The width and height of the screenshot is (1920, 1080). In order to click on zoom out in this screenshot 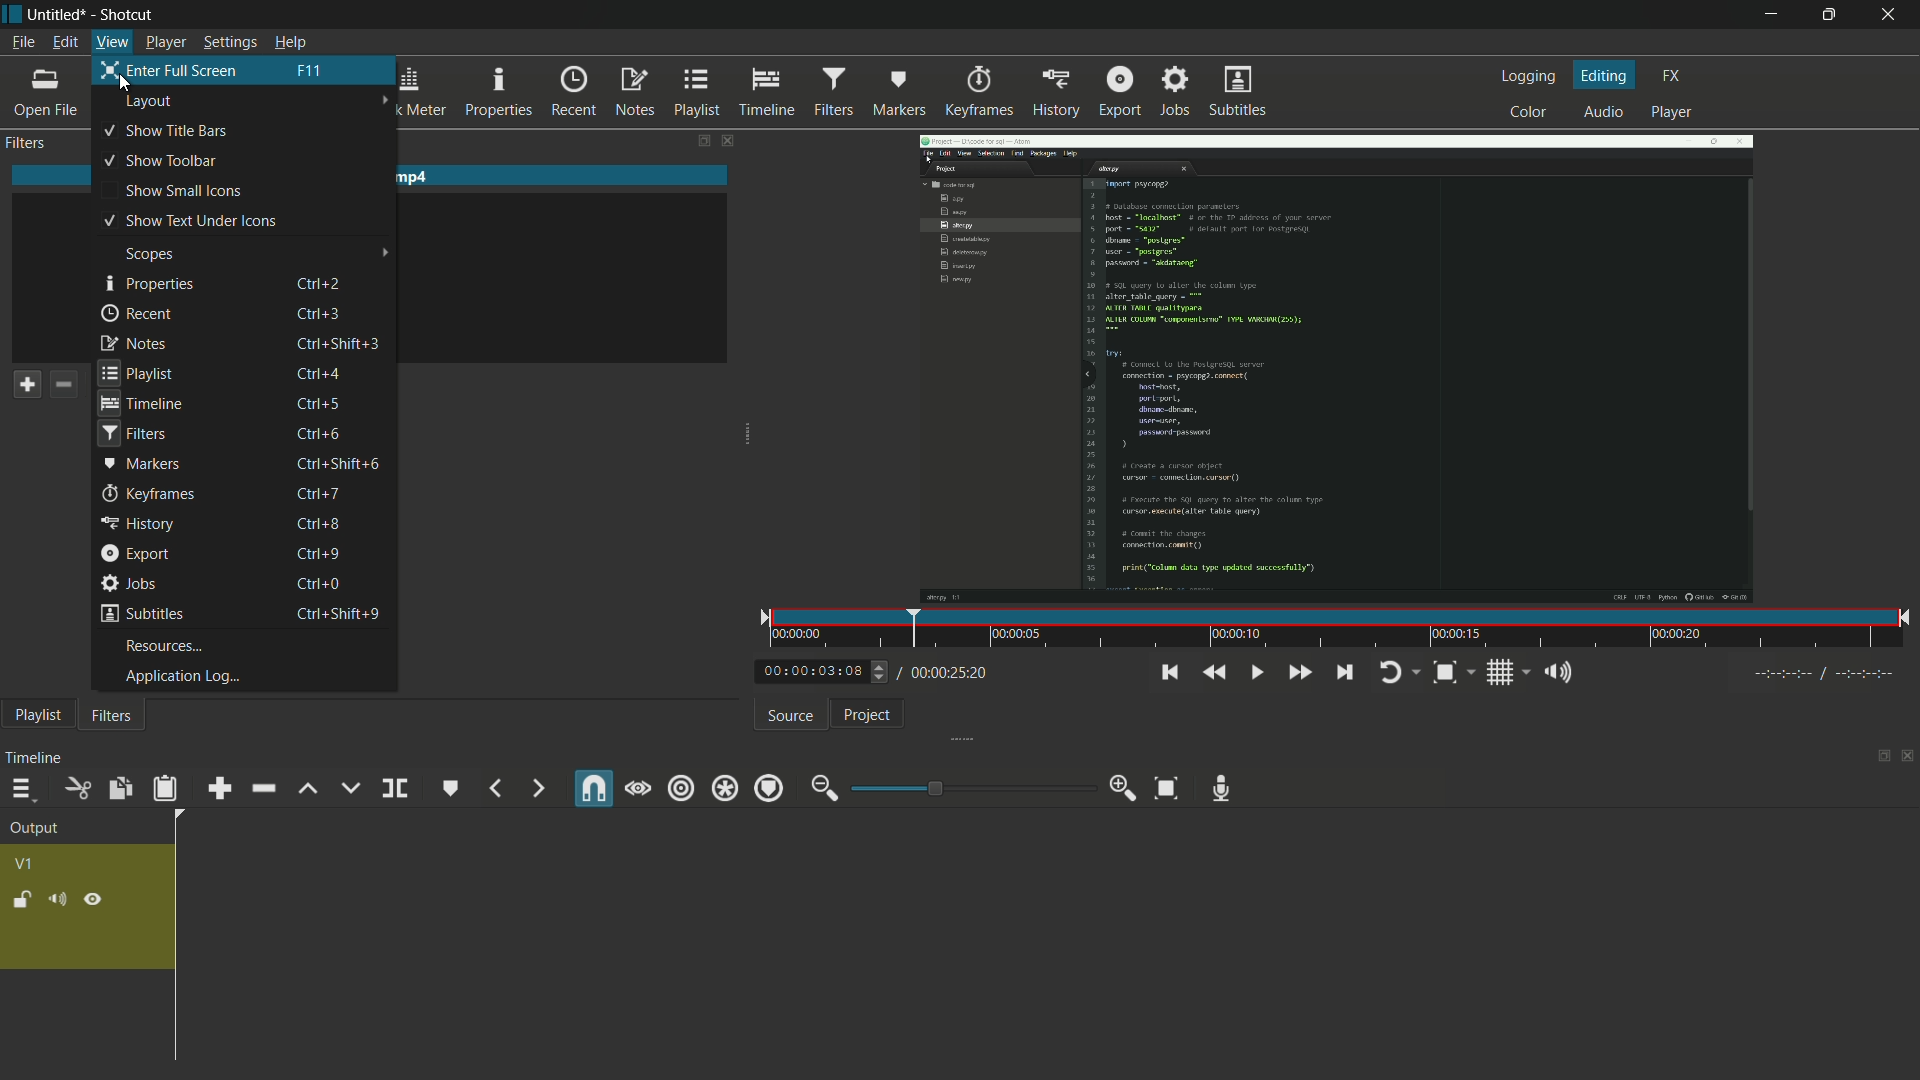, I will do `click(824, 790)`.